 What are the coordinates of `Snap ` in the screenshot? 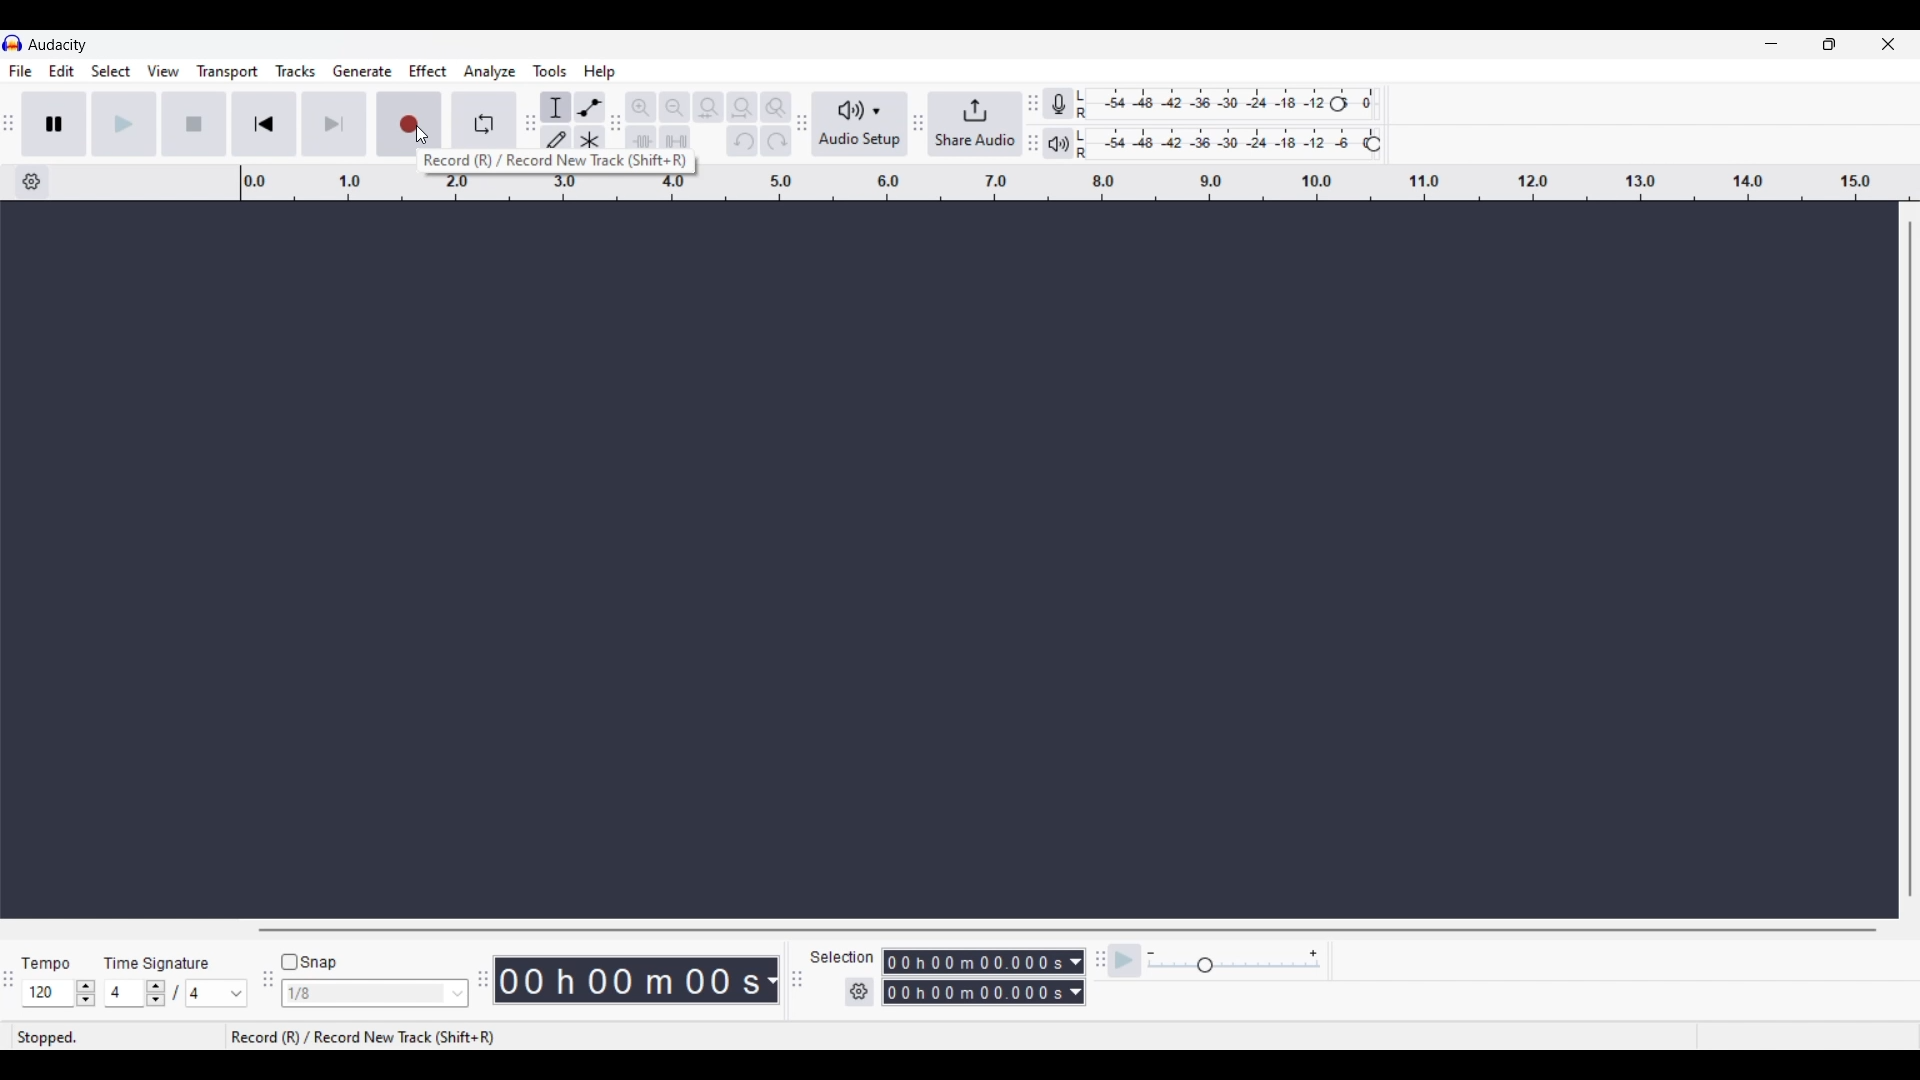 It's located at (309, 963).